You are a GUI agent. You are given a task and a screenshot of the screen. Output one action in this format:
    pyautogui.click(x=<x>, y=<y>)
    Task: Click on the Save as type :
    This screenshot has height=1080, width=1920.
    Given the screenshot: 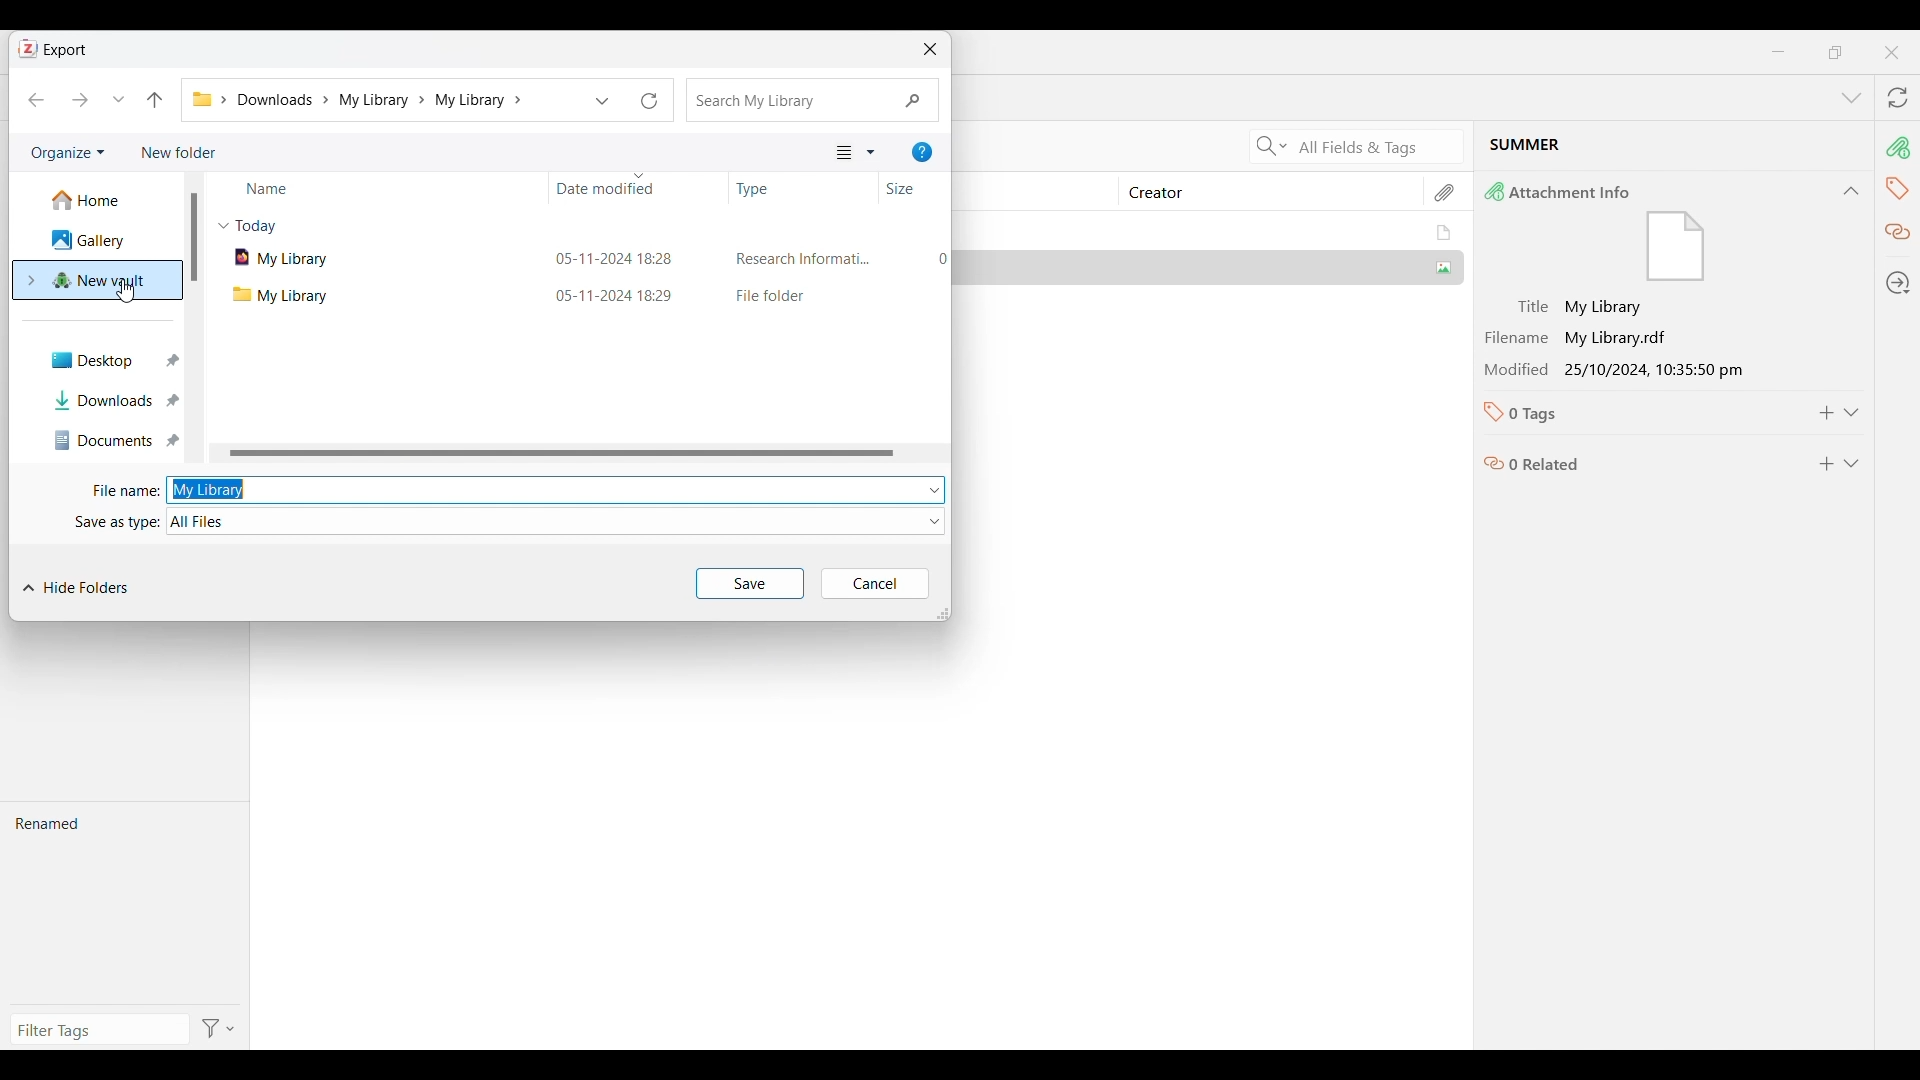 What is the action you would take?
    pyautogui.click(x=116, y=521)
    